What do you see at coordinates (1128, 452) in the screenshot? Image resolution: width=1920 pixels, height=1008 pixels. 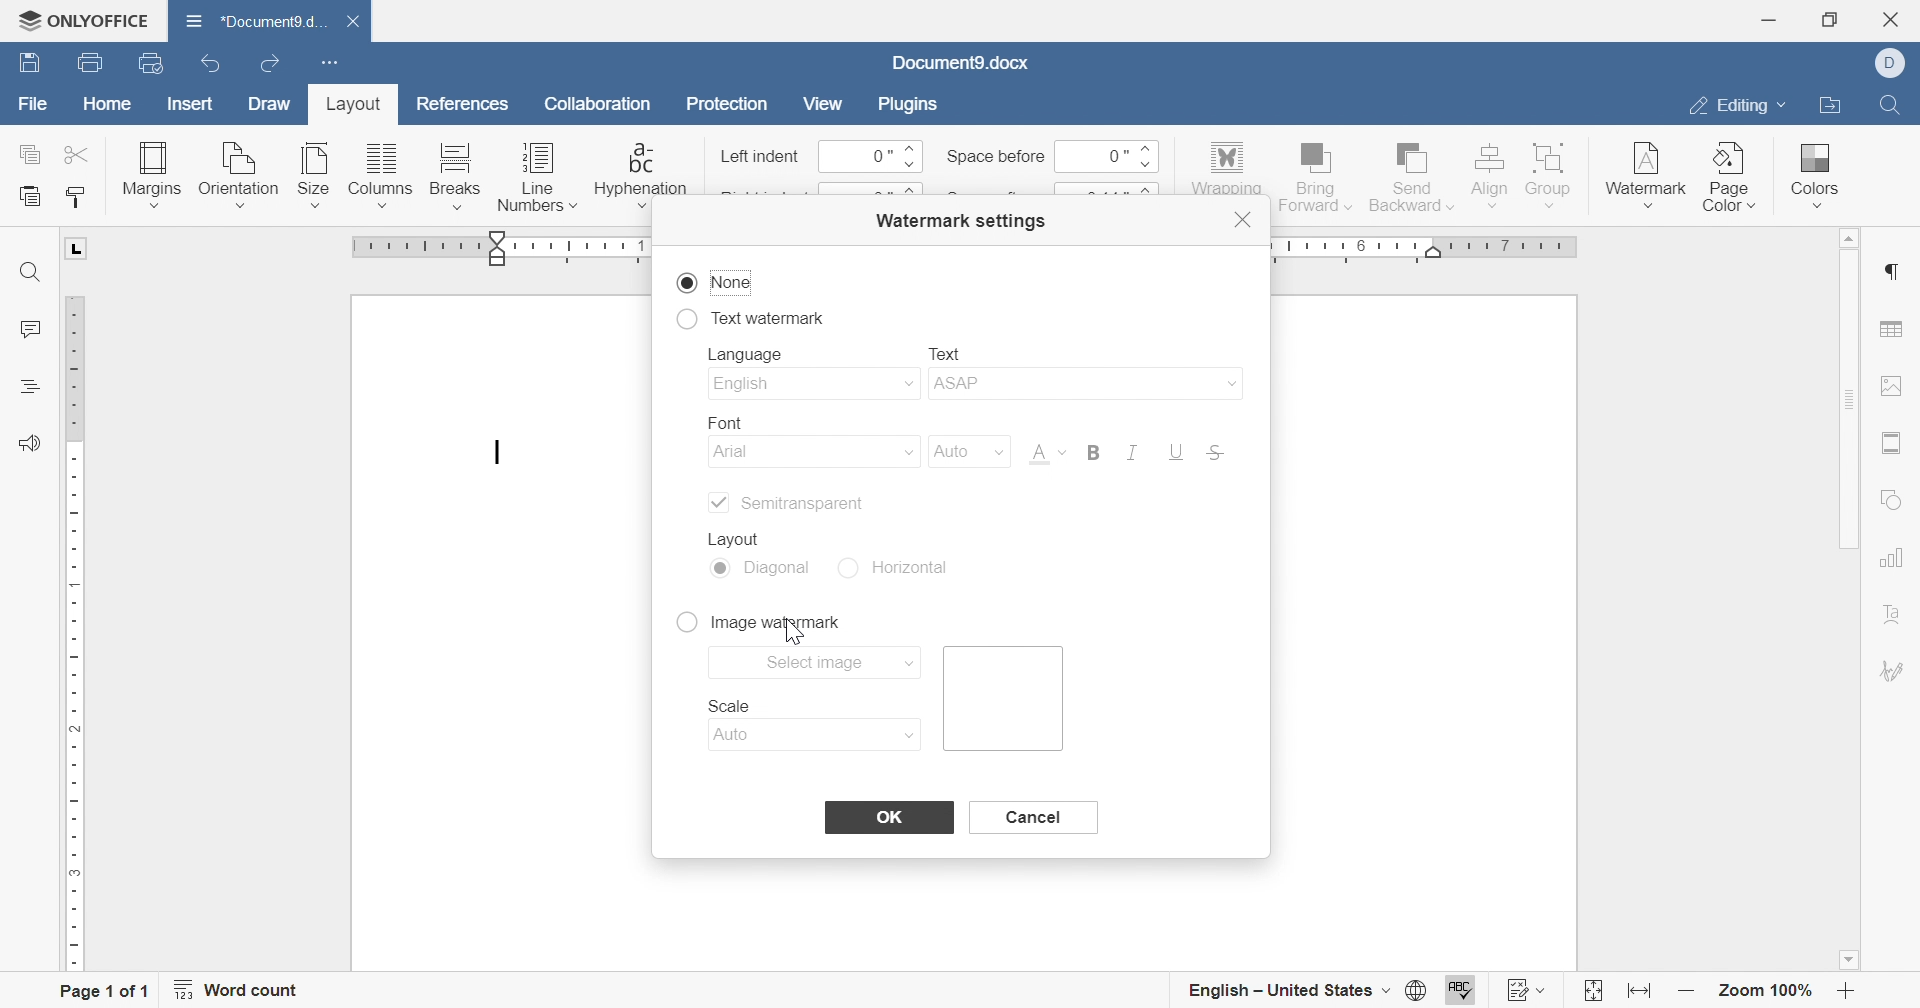 I see `italic` at bounding box center [1128, 452].